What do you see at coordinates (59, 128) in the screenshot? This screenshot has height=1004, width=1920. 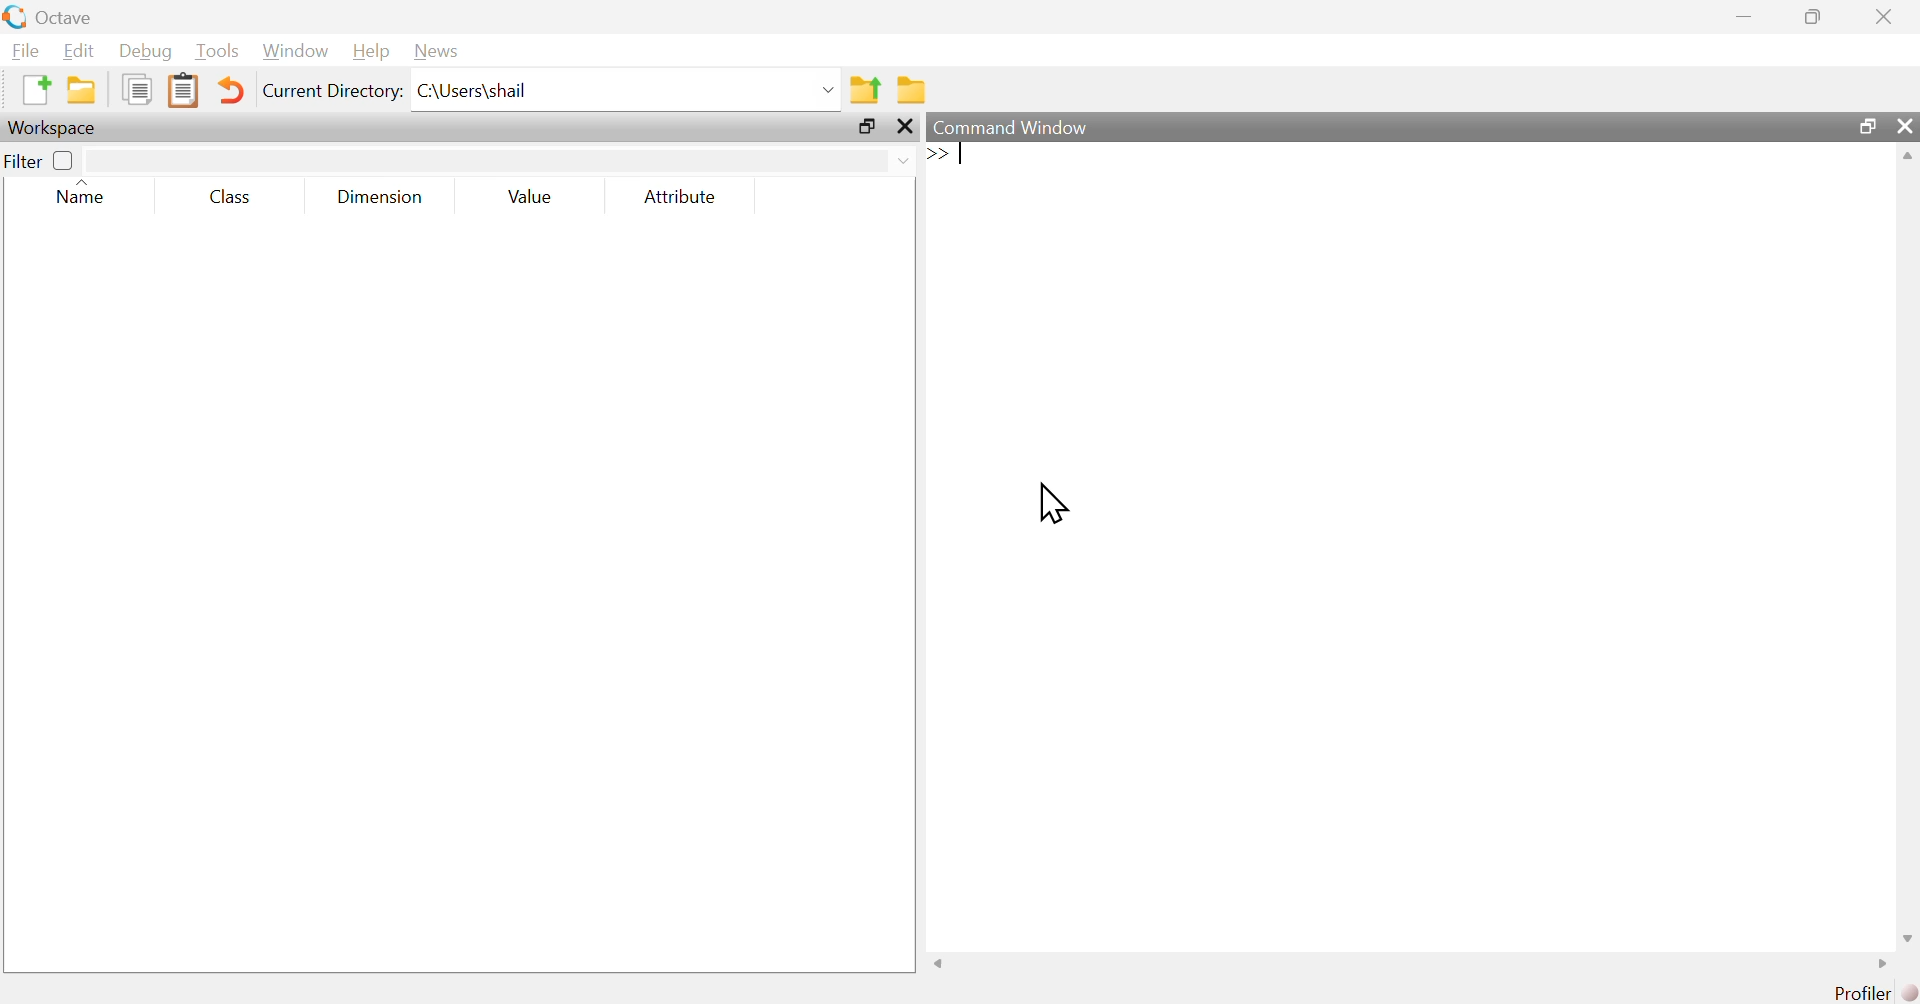 I see `Workspace` at bounding box center [59, 128].